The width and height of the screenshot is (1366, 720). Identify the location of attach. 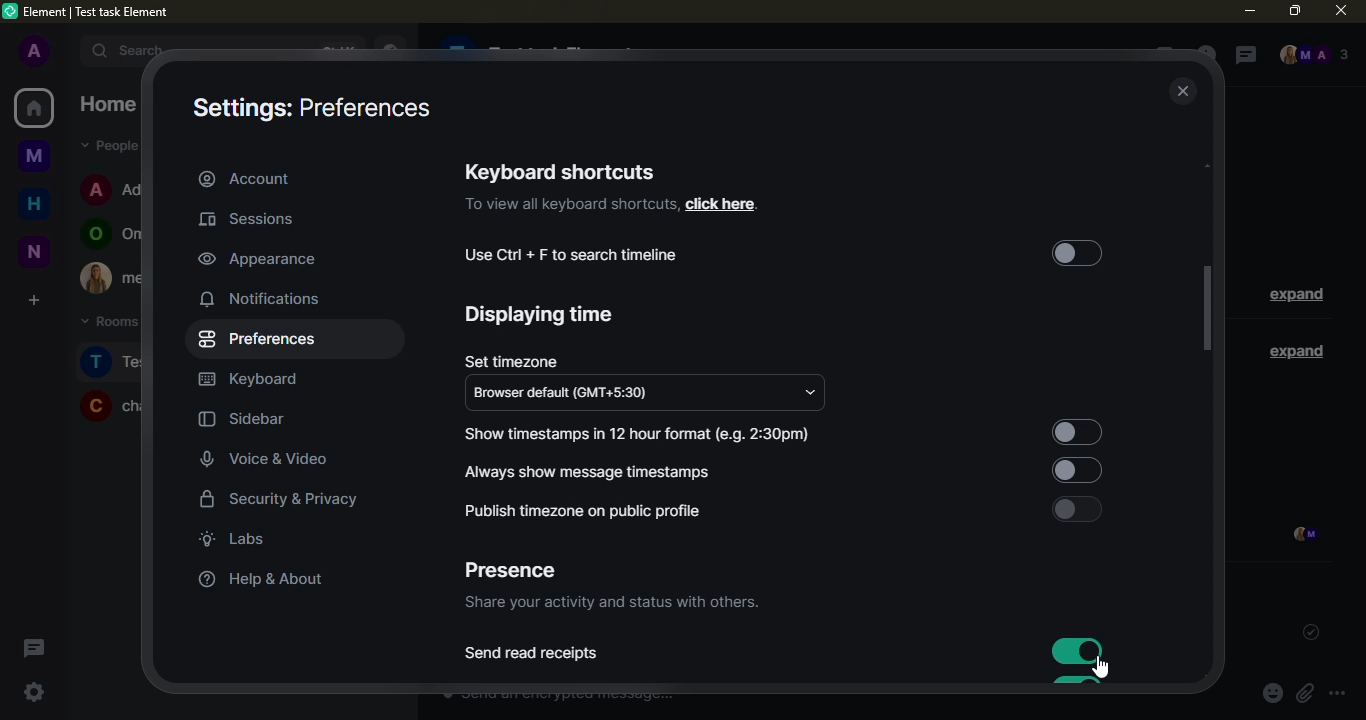
(1304, 694).